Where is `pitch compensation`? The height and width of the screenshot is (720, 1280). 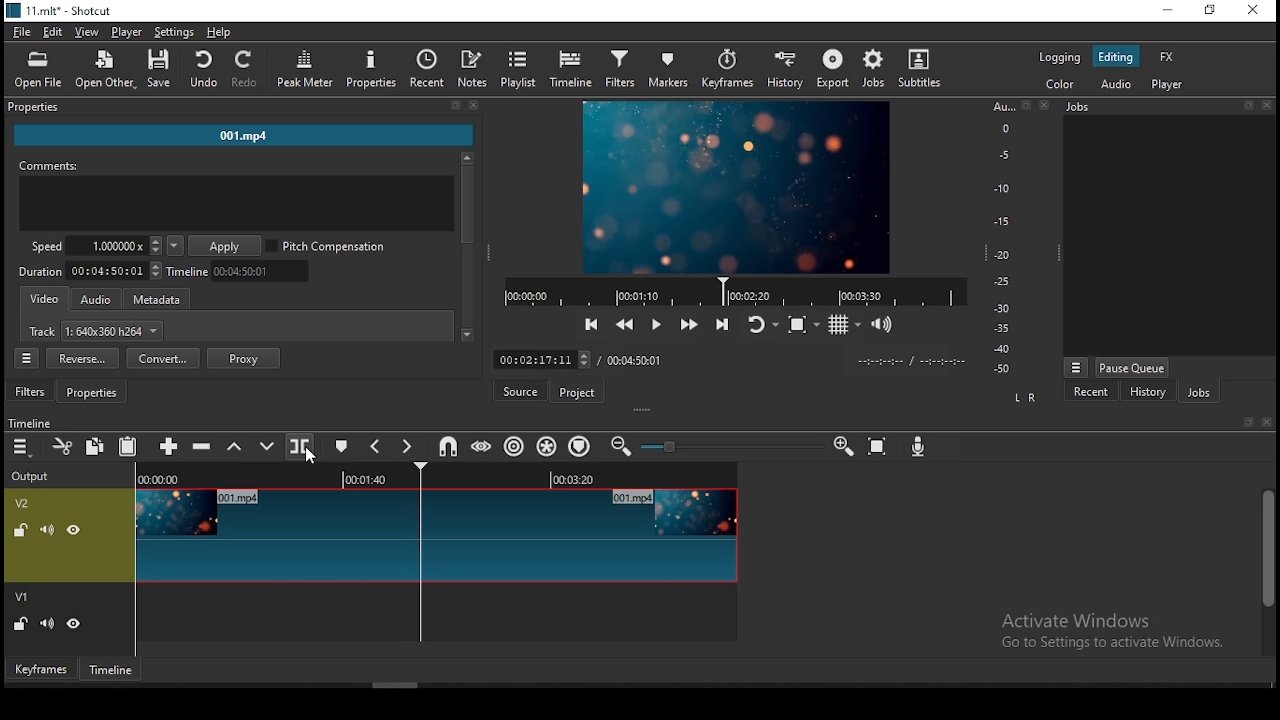 pitch compensation is located at coordinates (327, 247).